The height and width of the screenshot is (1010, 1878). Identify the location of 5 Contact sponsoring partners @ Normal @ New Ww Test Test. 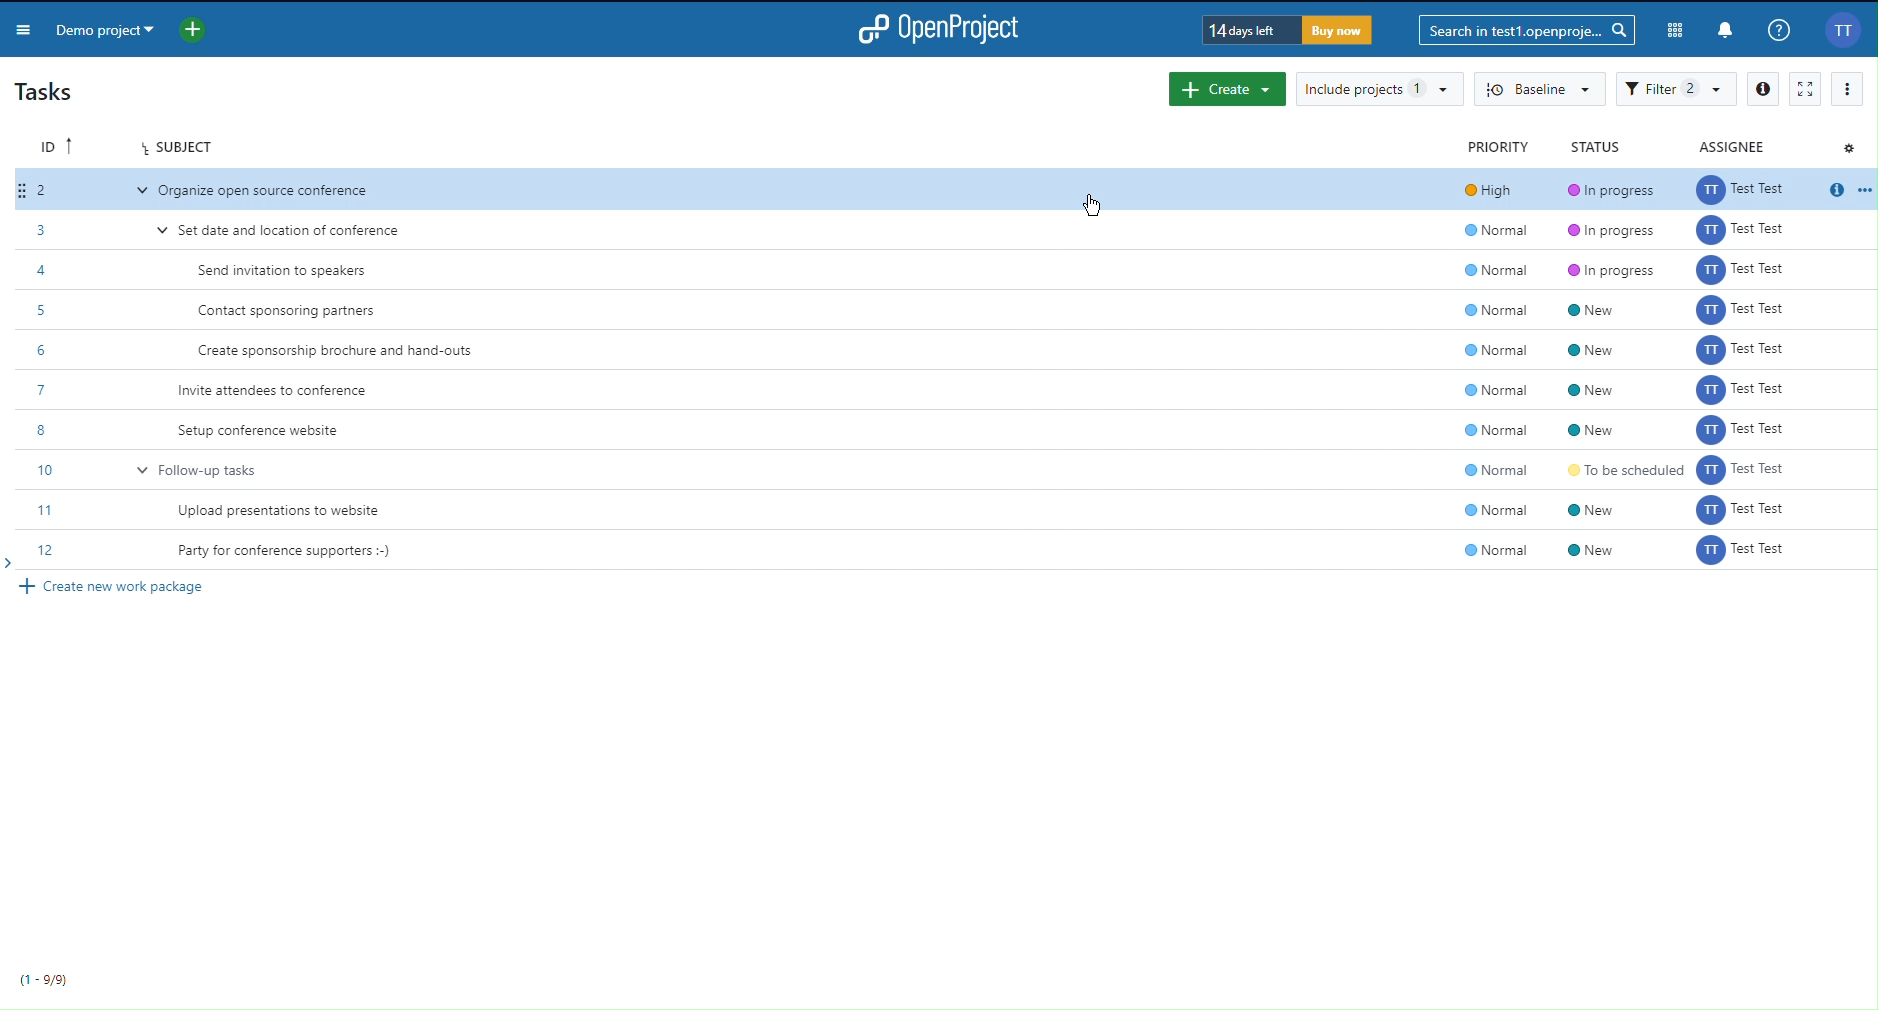
(945, 312).